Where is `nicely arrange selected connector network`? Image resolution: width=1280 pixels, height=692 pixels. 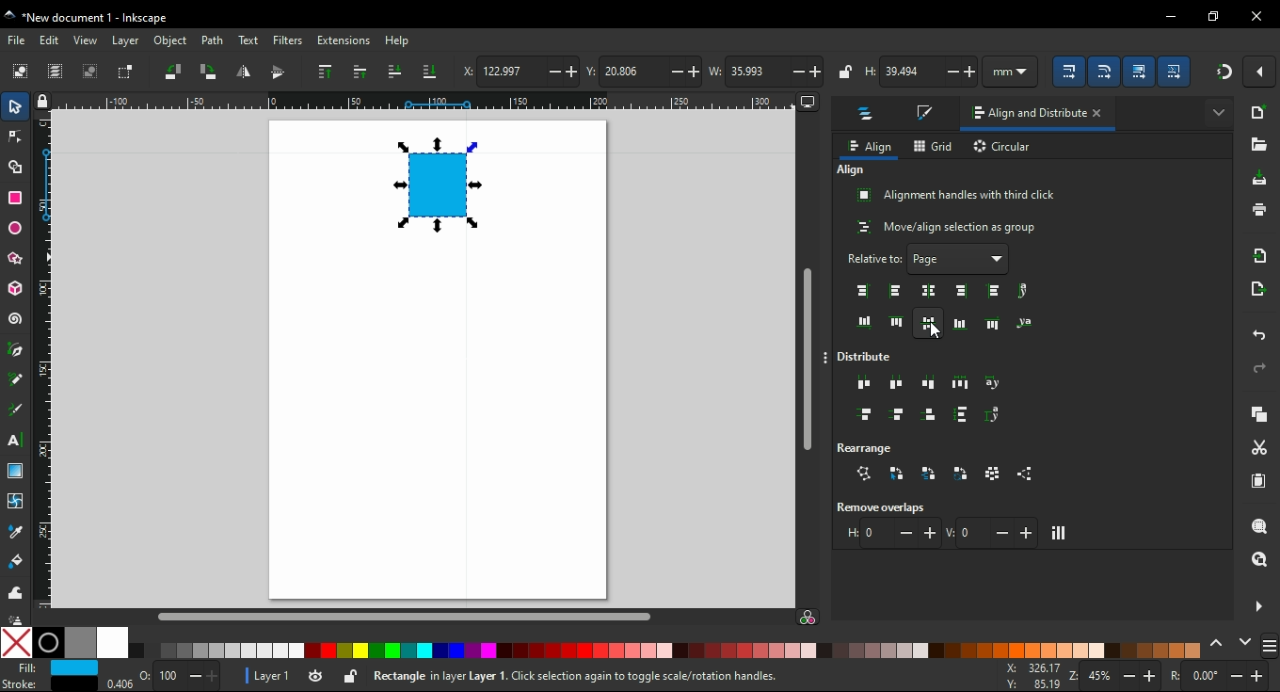
nicely arrange selected connector network is located at coordinates (864, 474).